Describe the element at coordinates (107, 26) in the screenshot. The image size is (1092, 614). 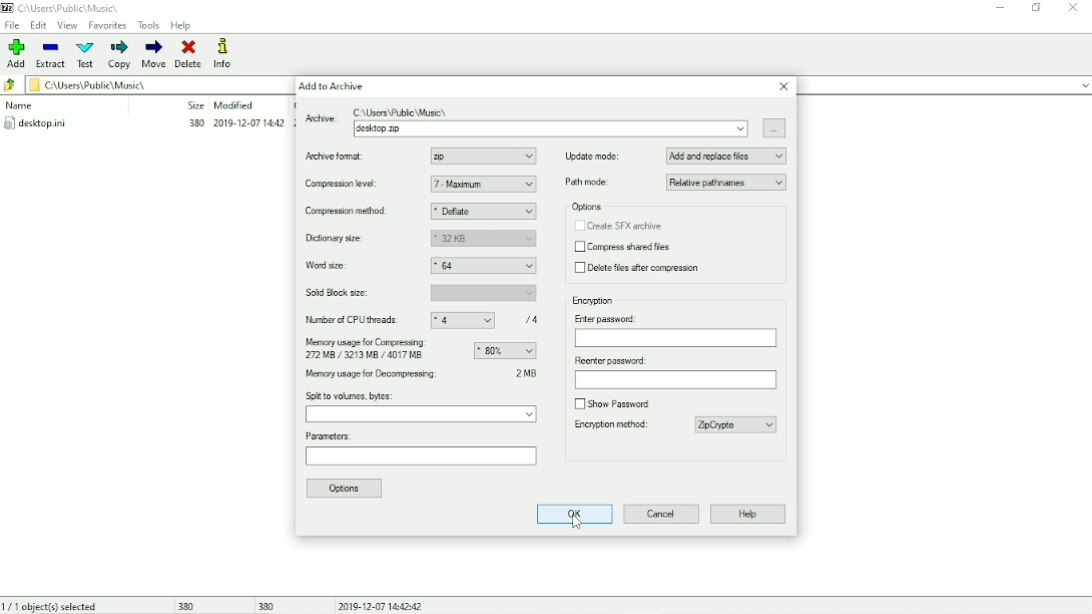
I see `Favorites` at that location.